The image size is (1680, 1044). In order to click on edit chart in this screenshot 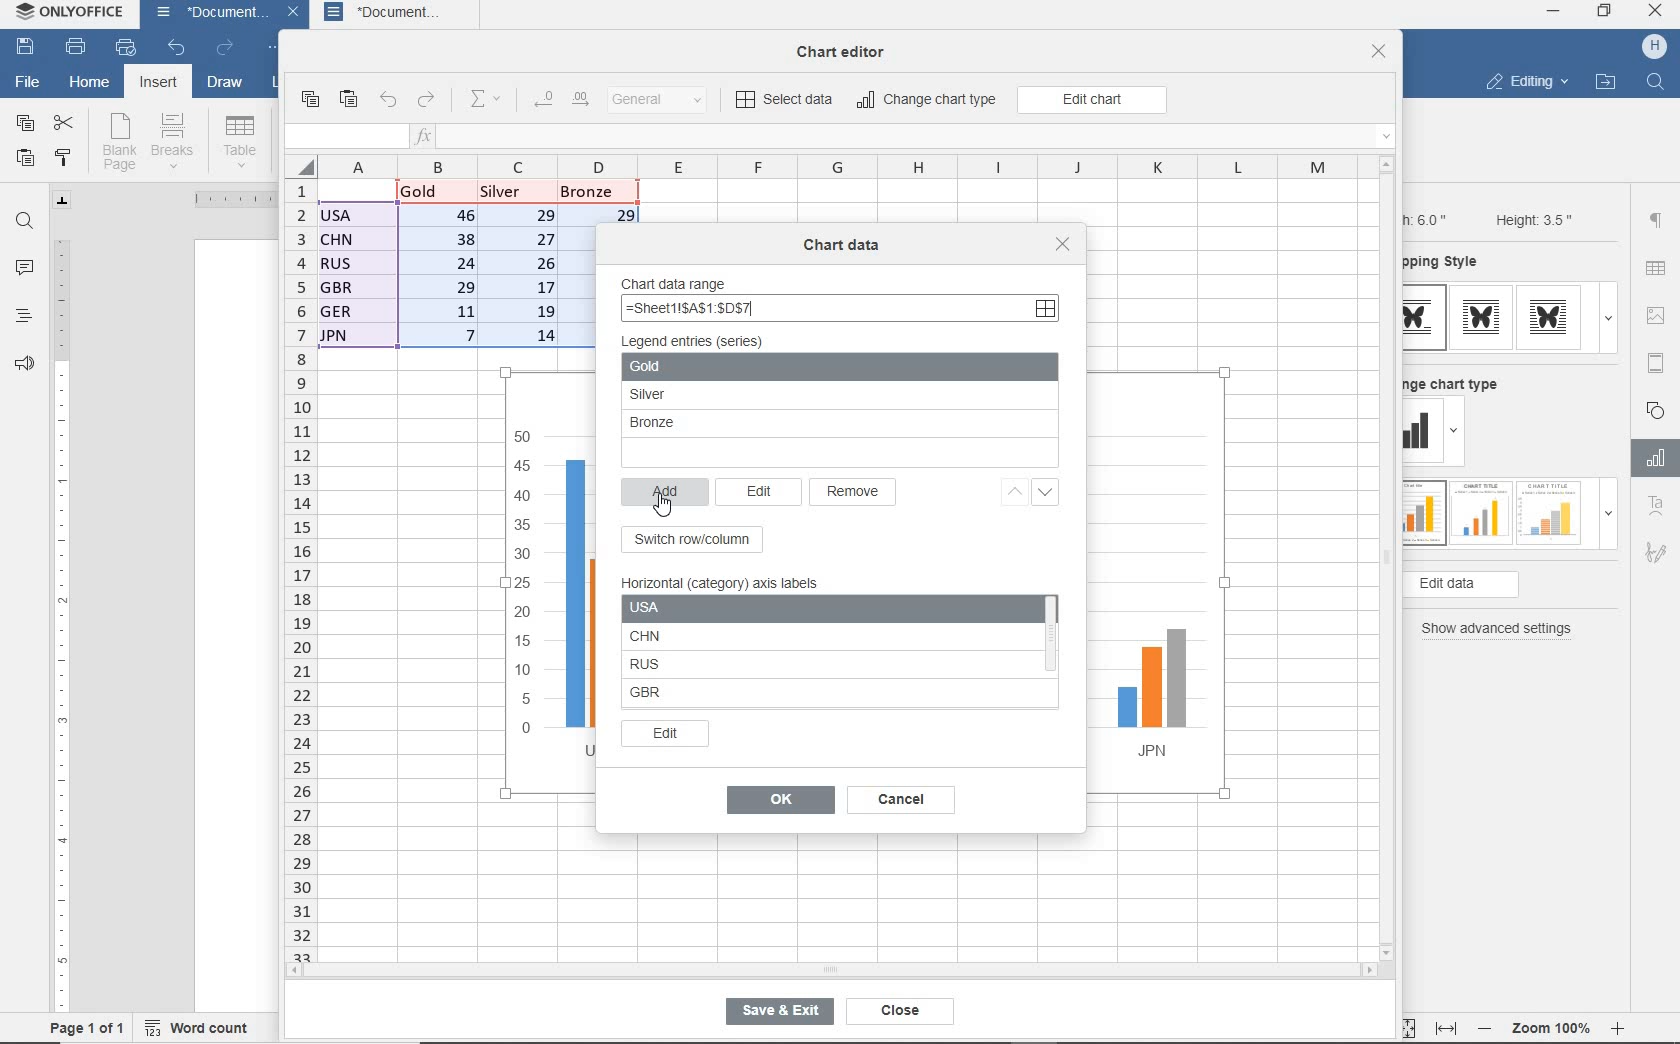, I will do `click(1092, 100)`.